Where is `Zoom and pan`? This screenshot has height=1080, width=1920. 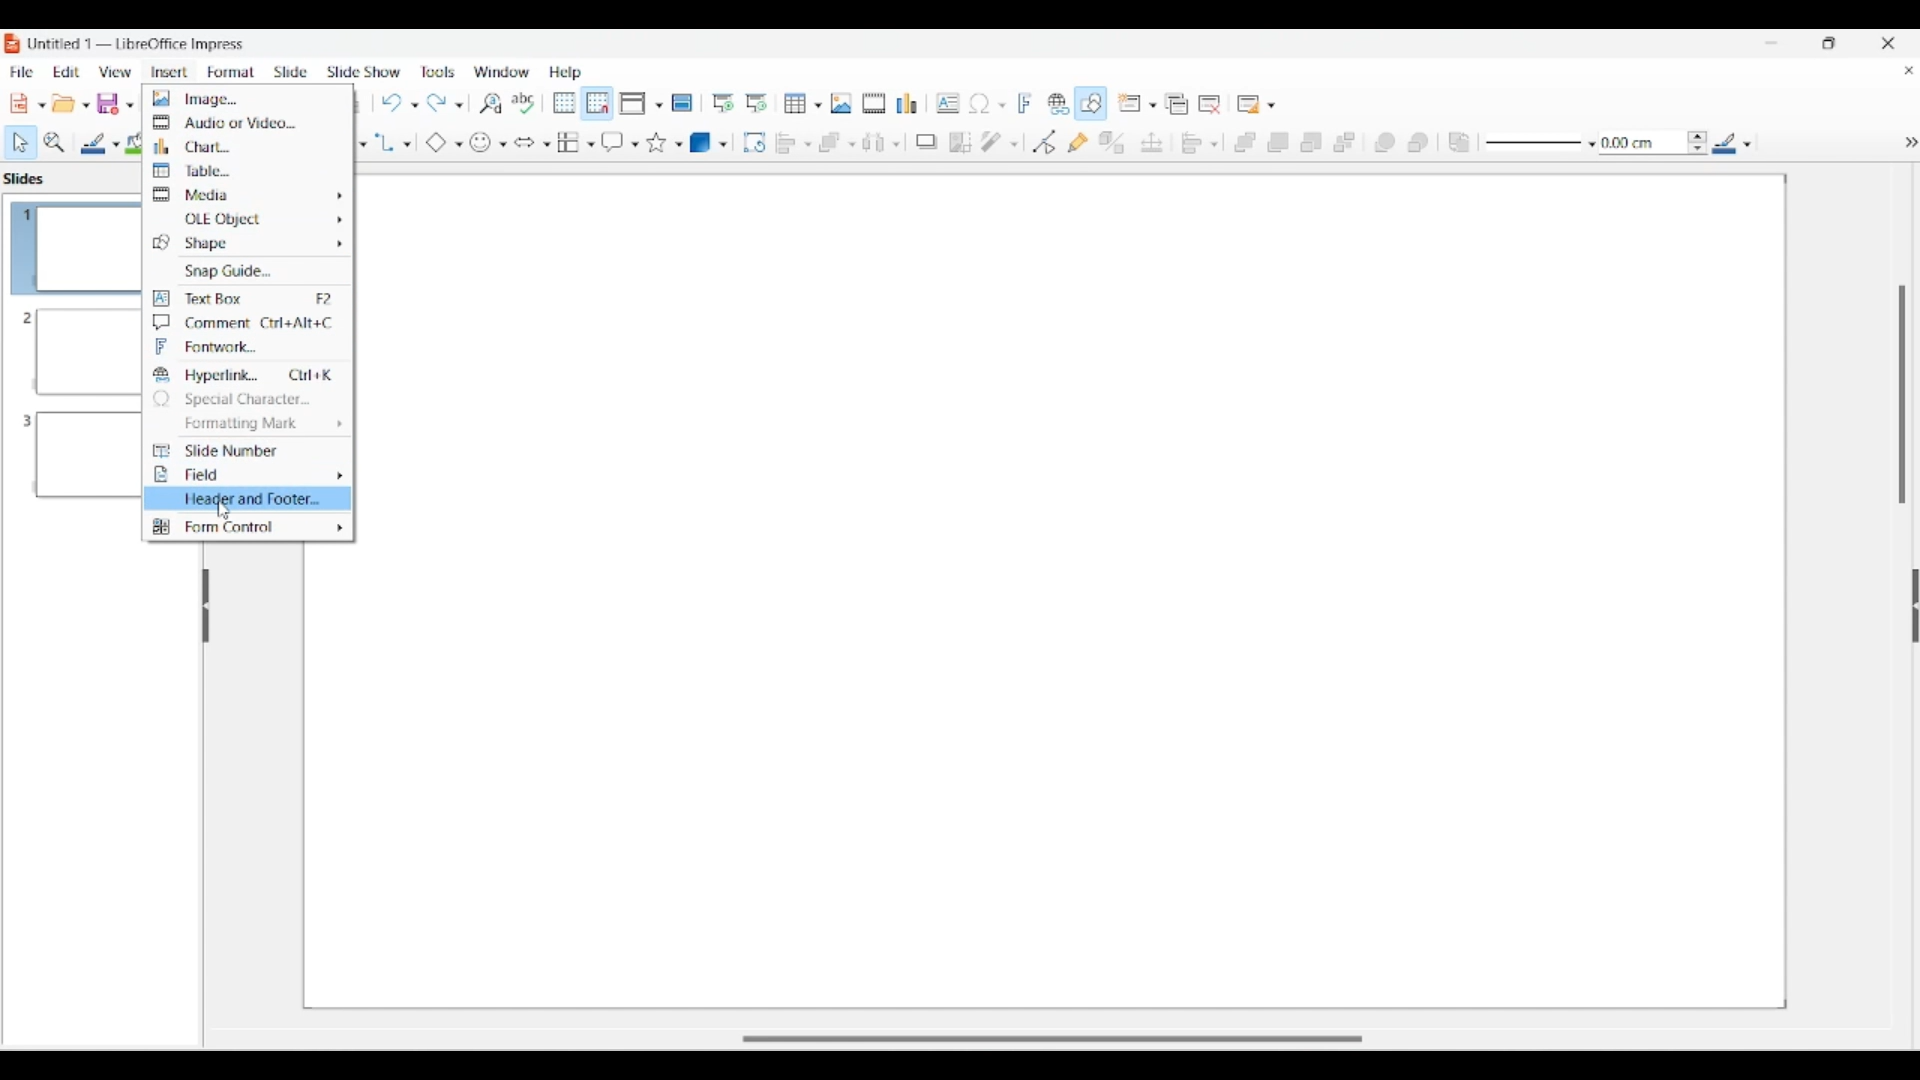 Zoom and pan is located at coordinates (55, 143).